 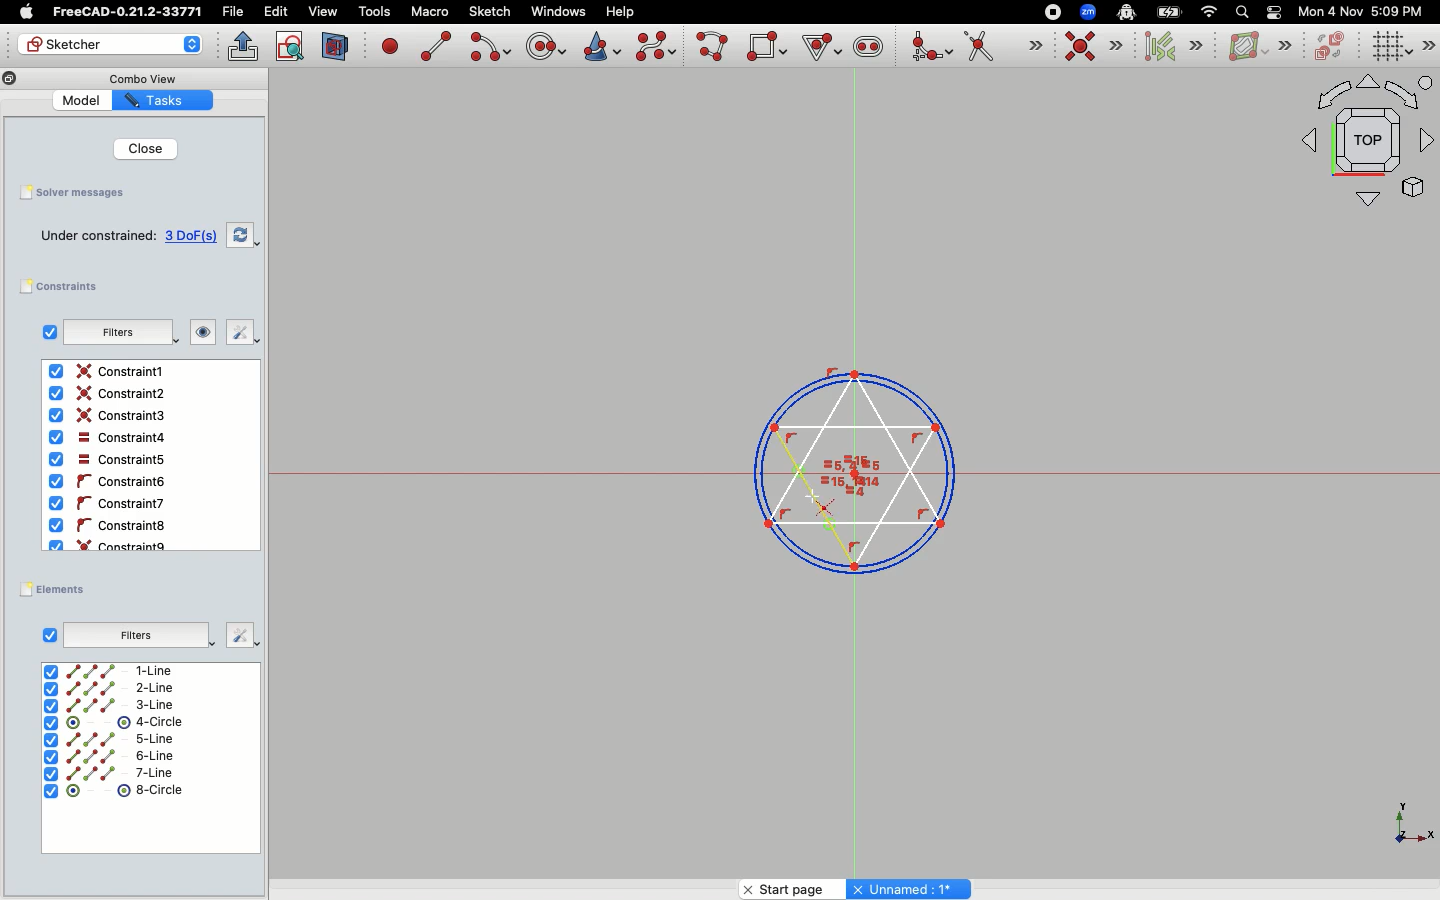 What do you see at coordinates (1427, 45) in the screenshot?
I see `Sketch editor tools` at bounding box center [1427, 45].